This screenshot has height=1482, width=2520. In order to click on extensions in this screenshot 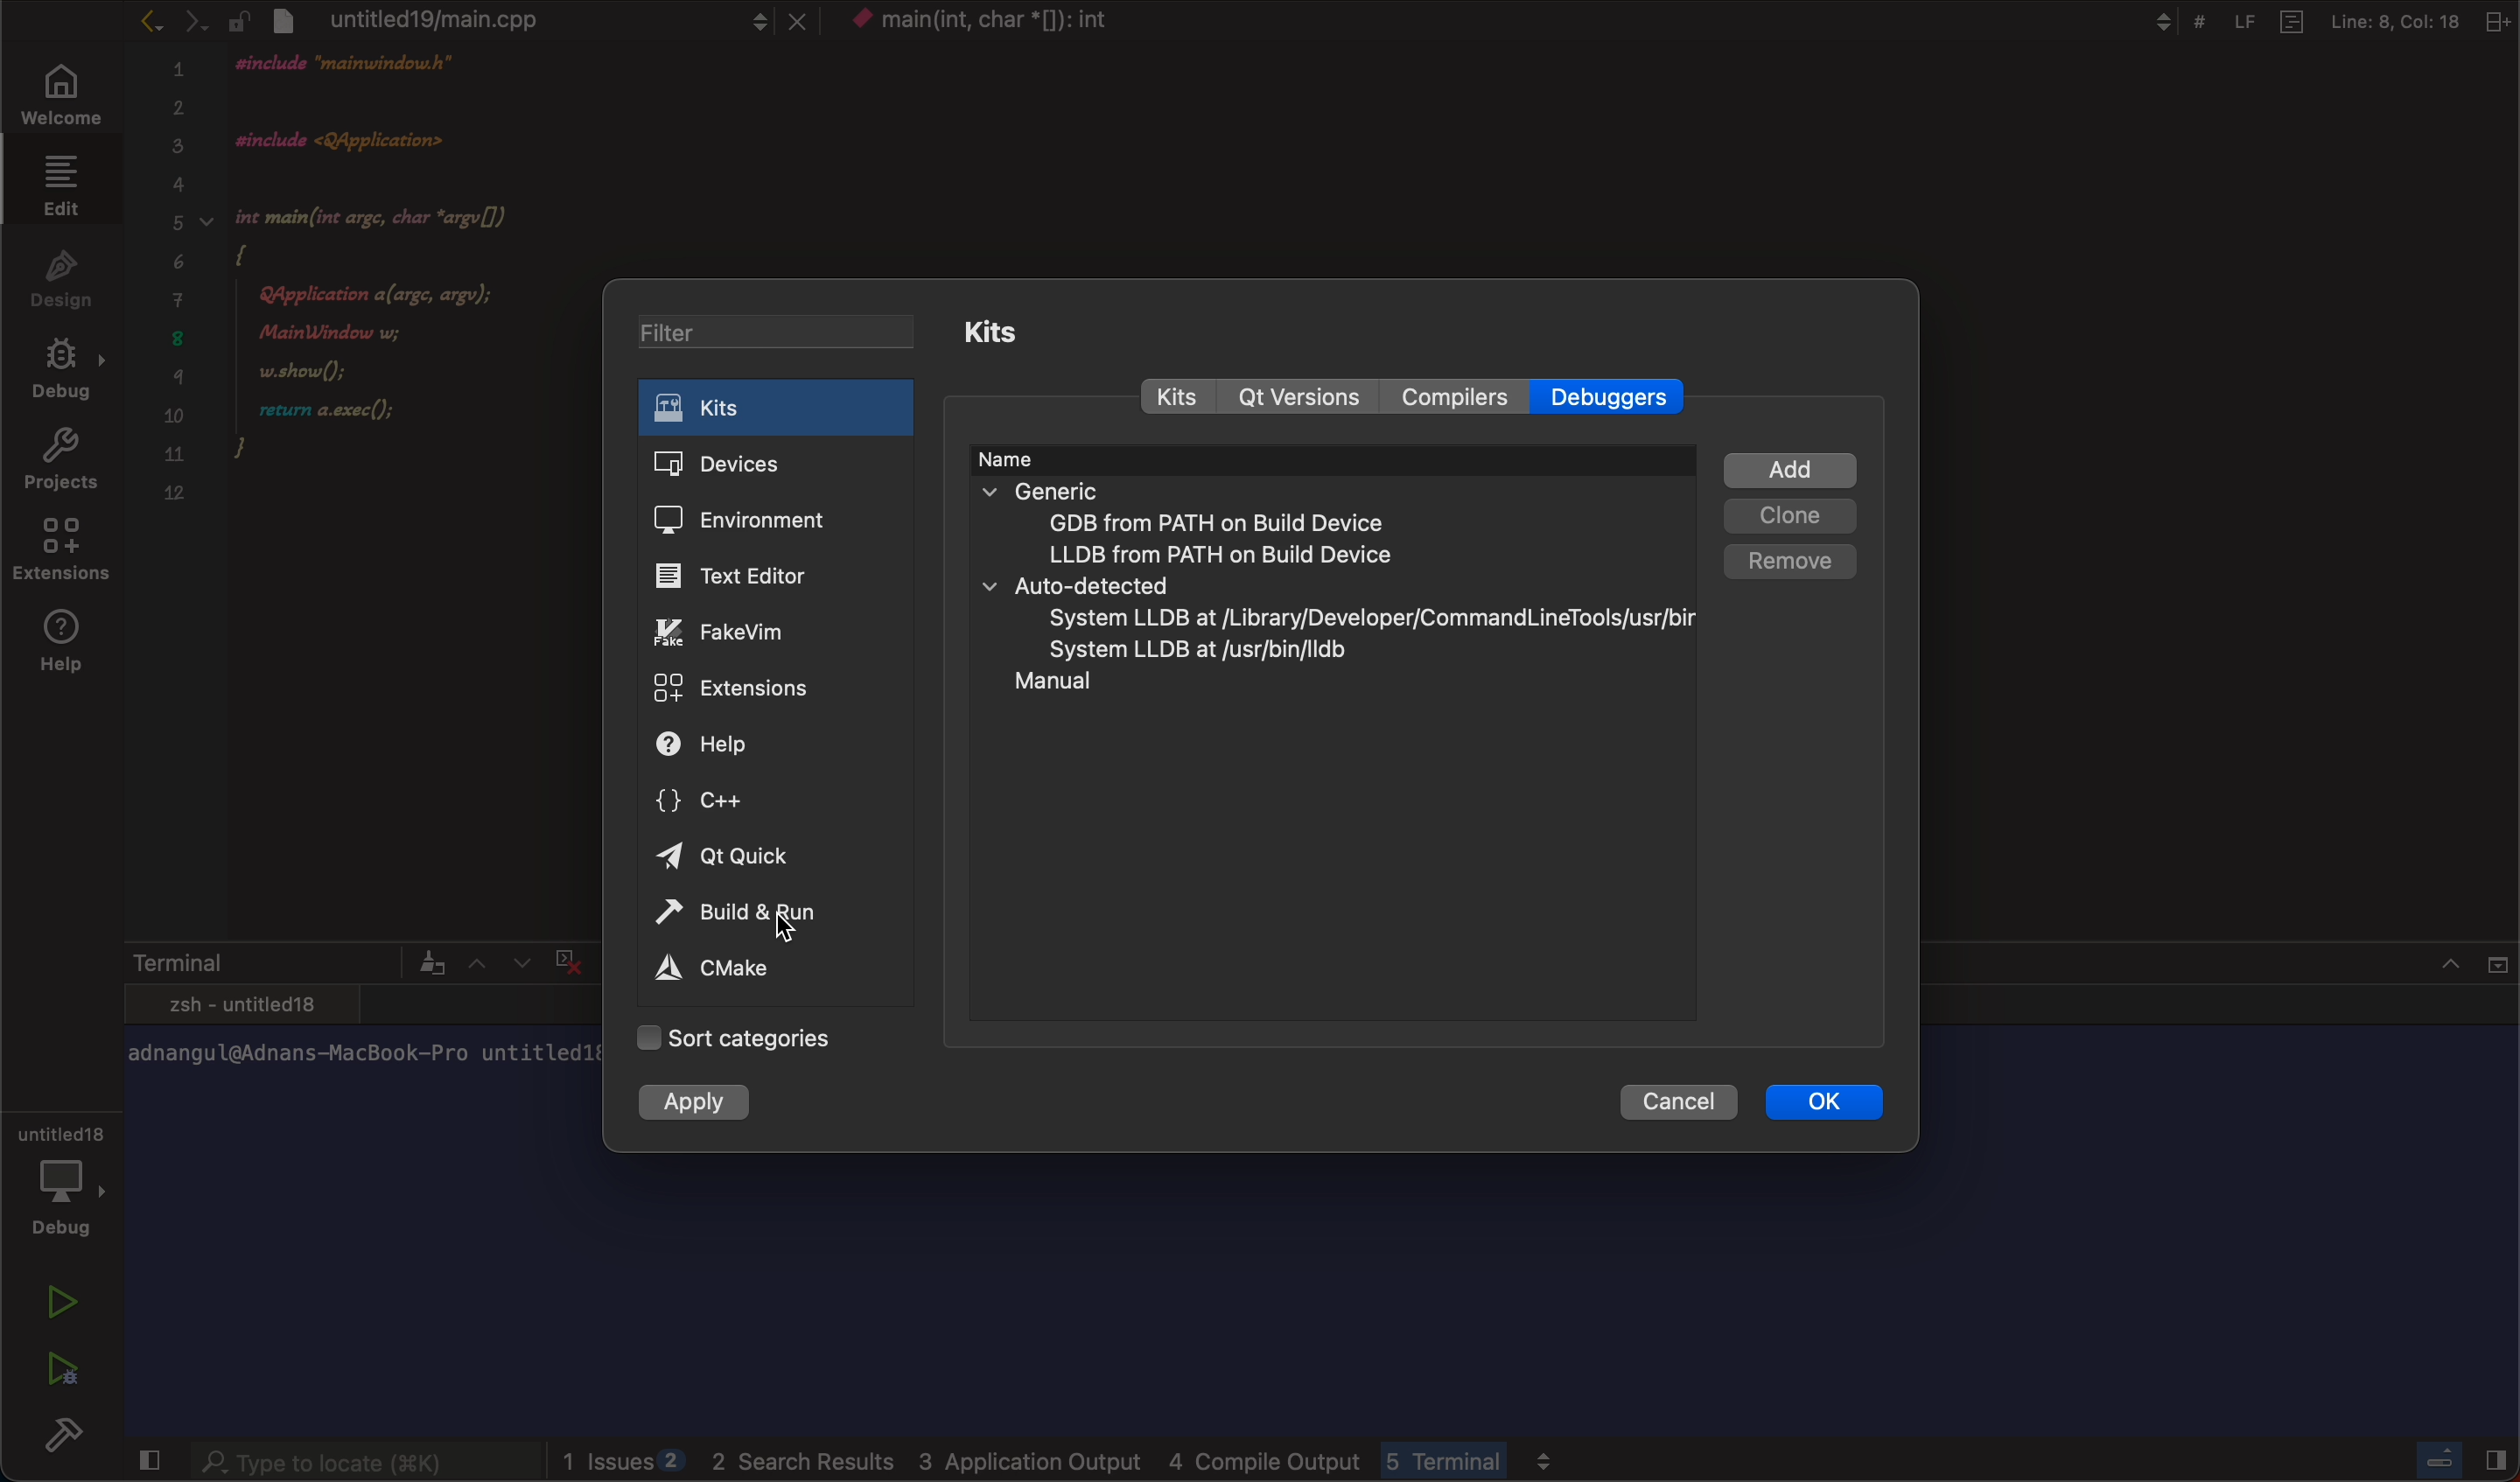, I will do `click(59, 547)`.